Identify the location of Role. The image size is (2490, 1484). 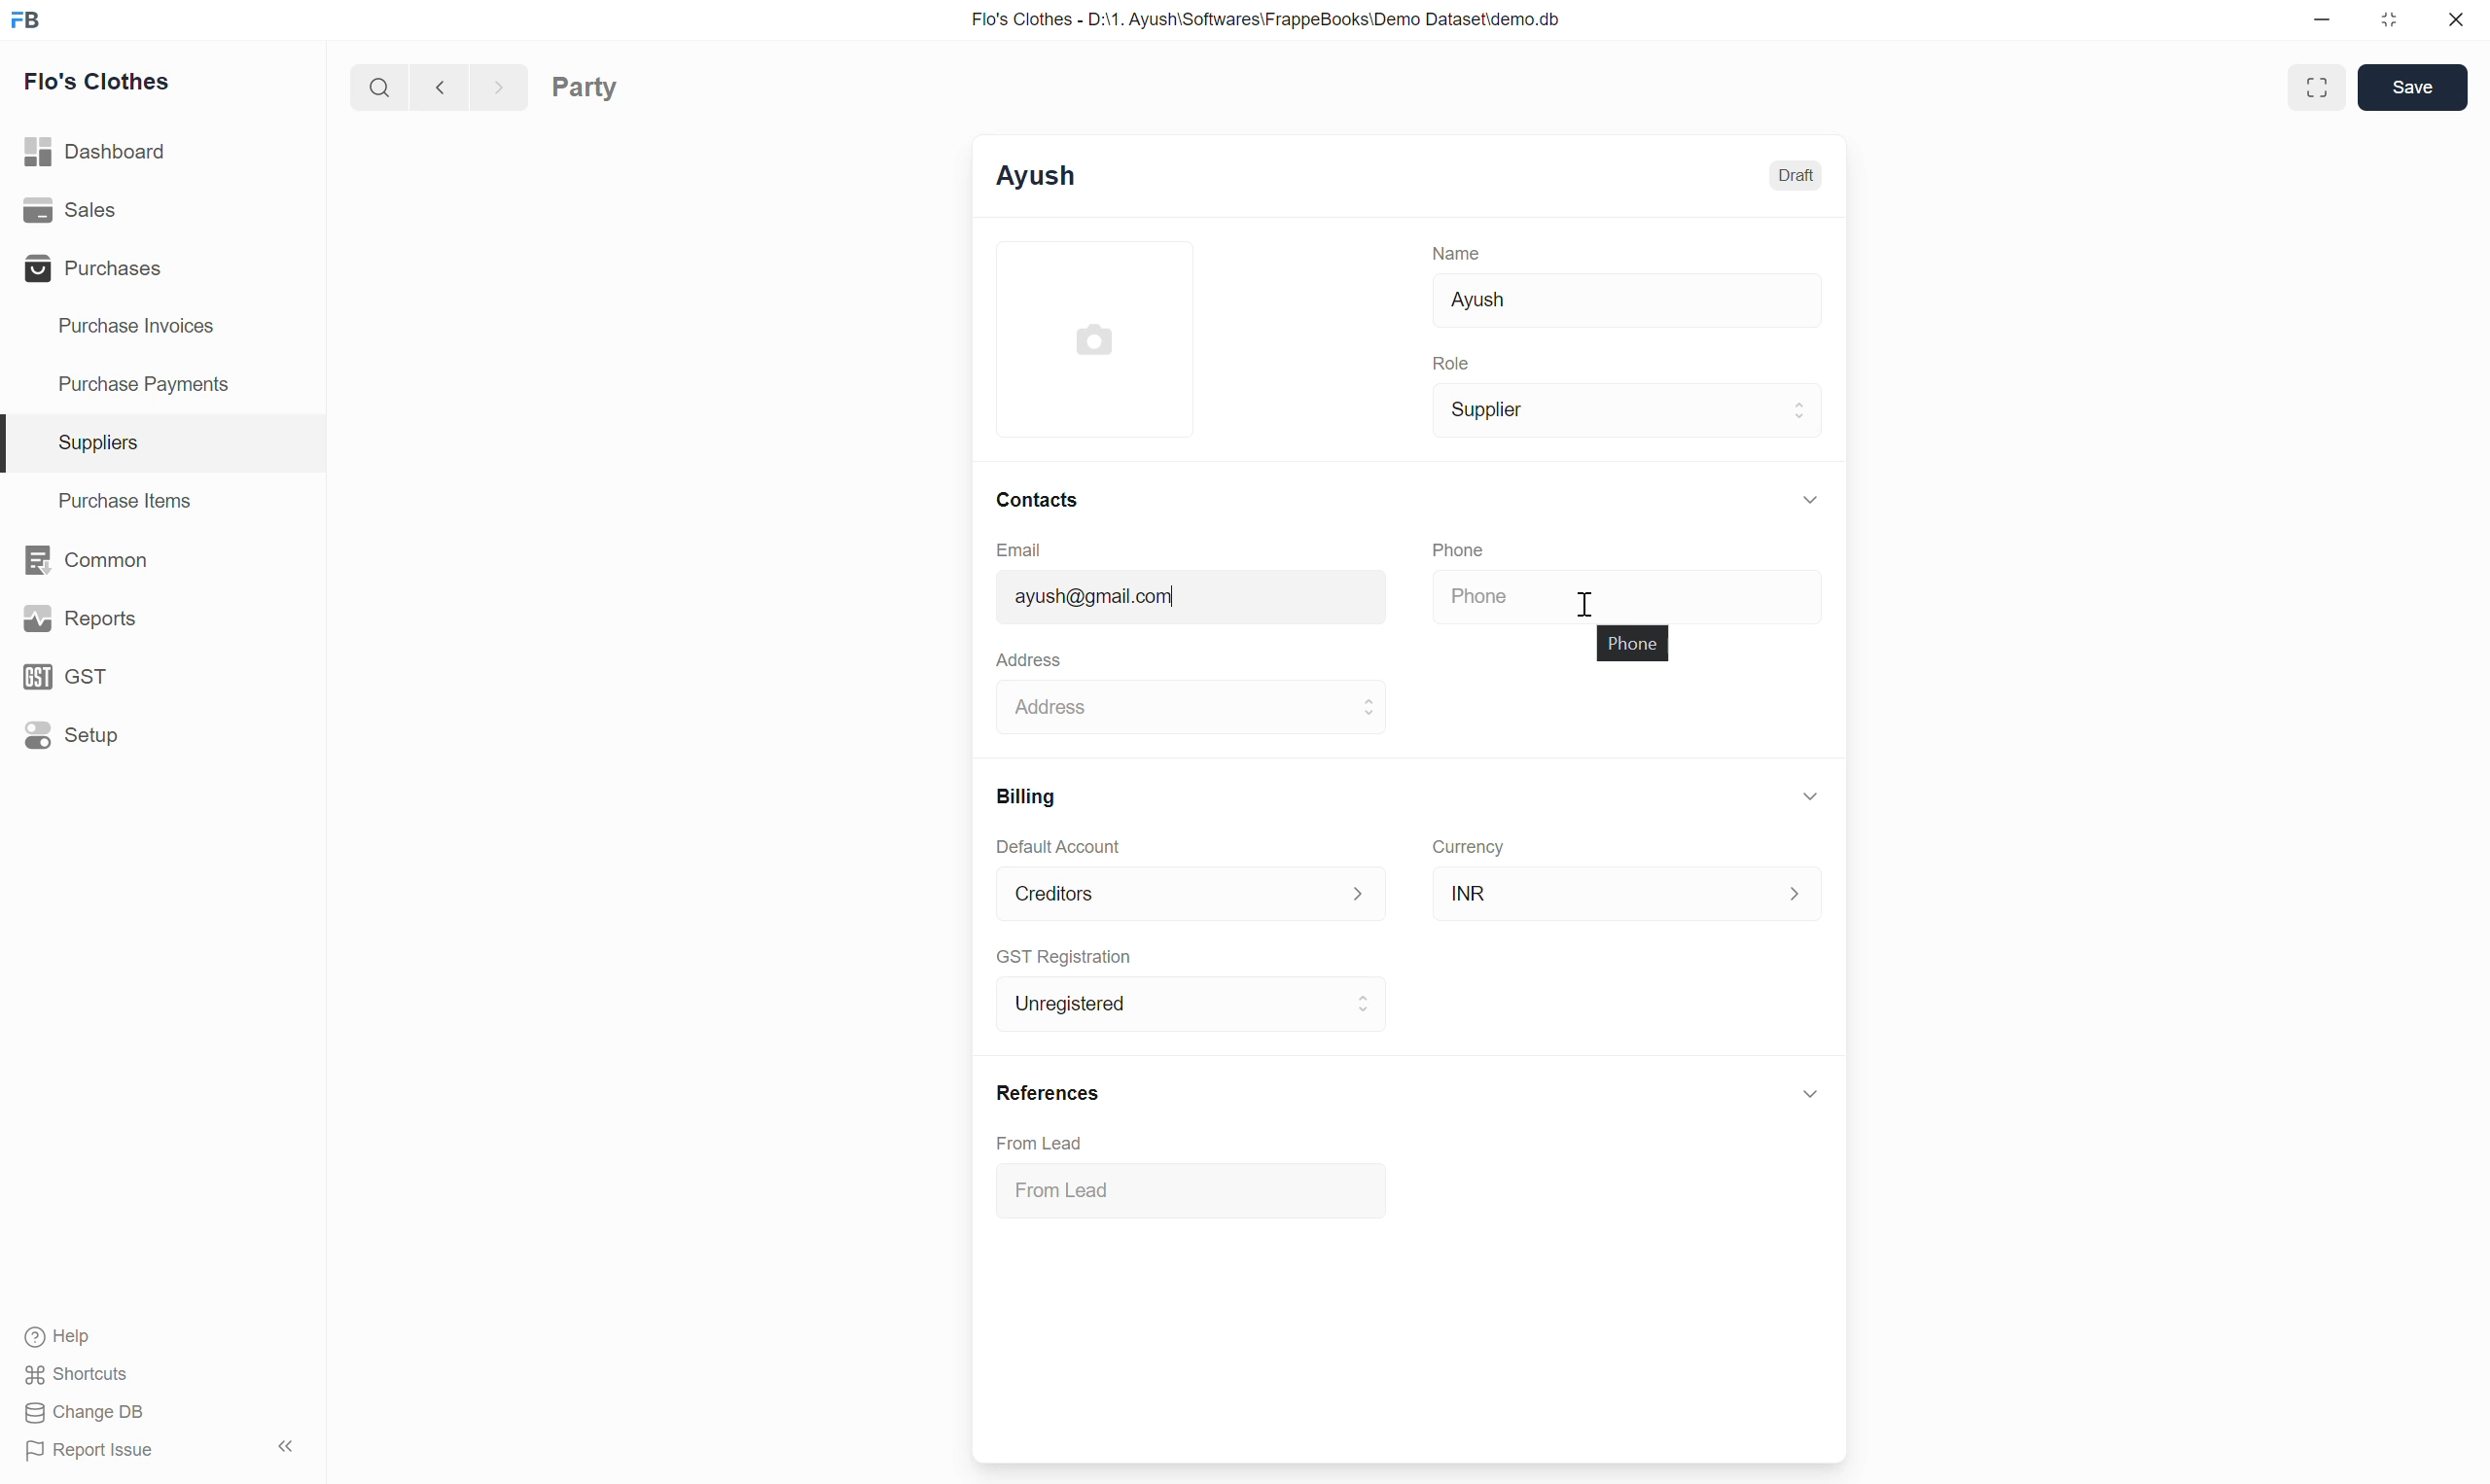
(1451, 363).